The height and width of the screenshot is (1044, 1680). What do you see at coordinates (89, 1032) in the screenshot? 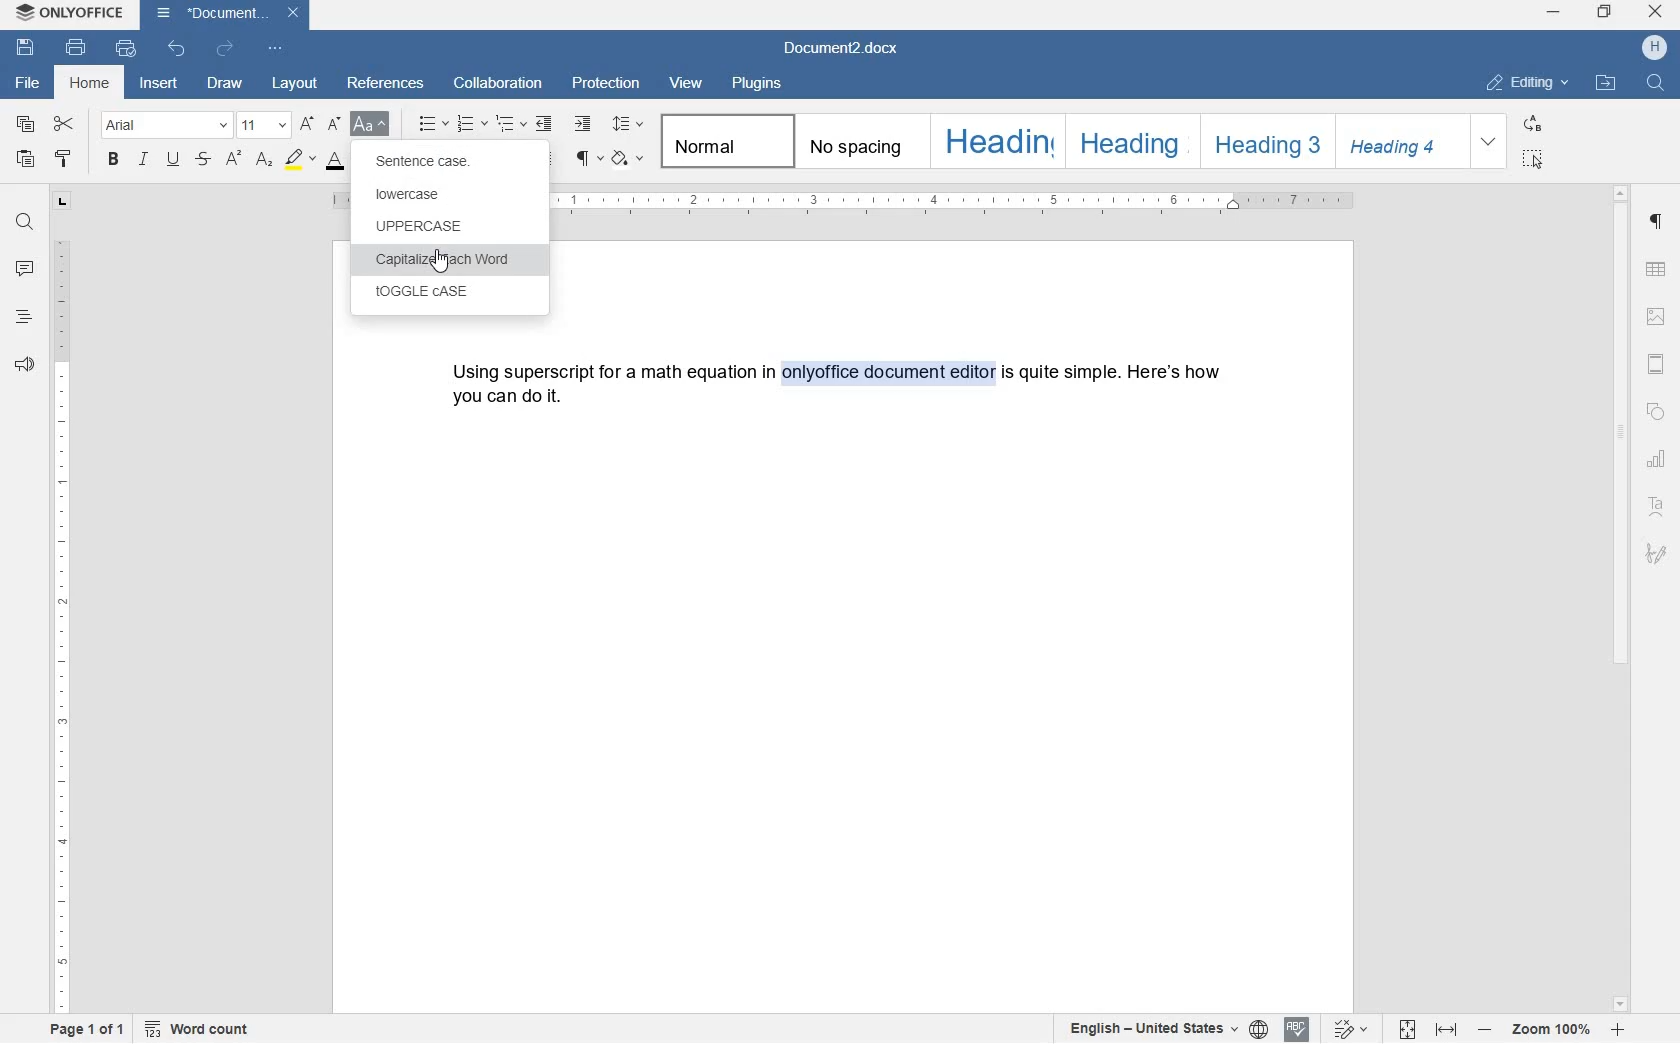
I see `page 1 of 1` at bounding box center [89, 1032].